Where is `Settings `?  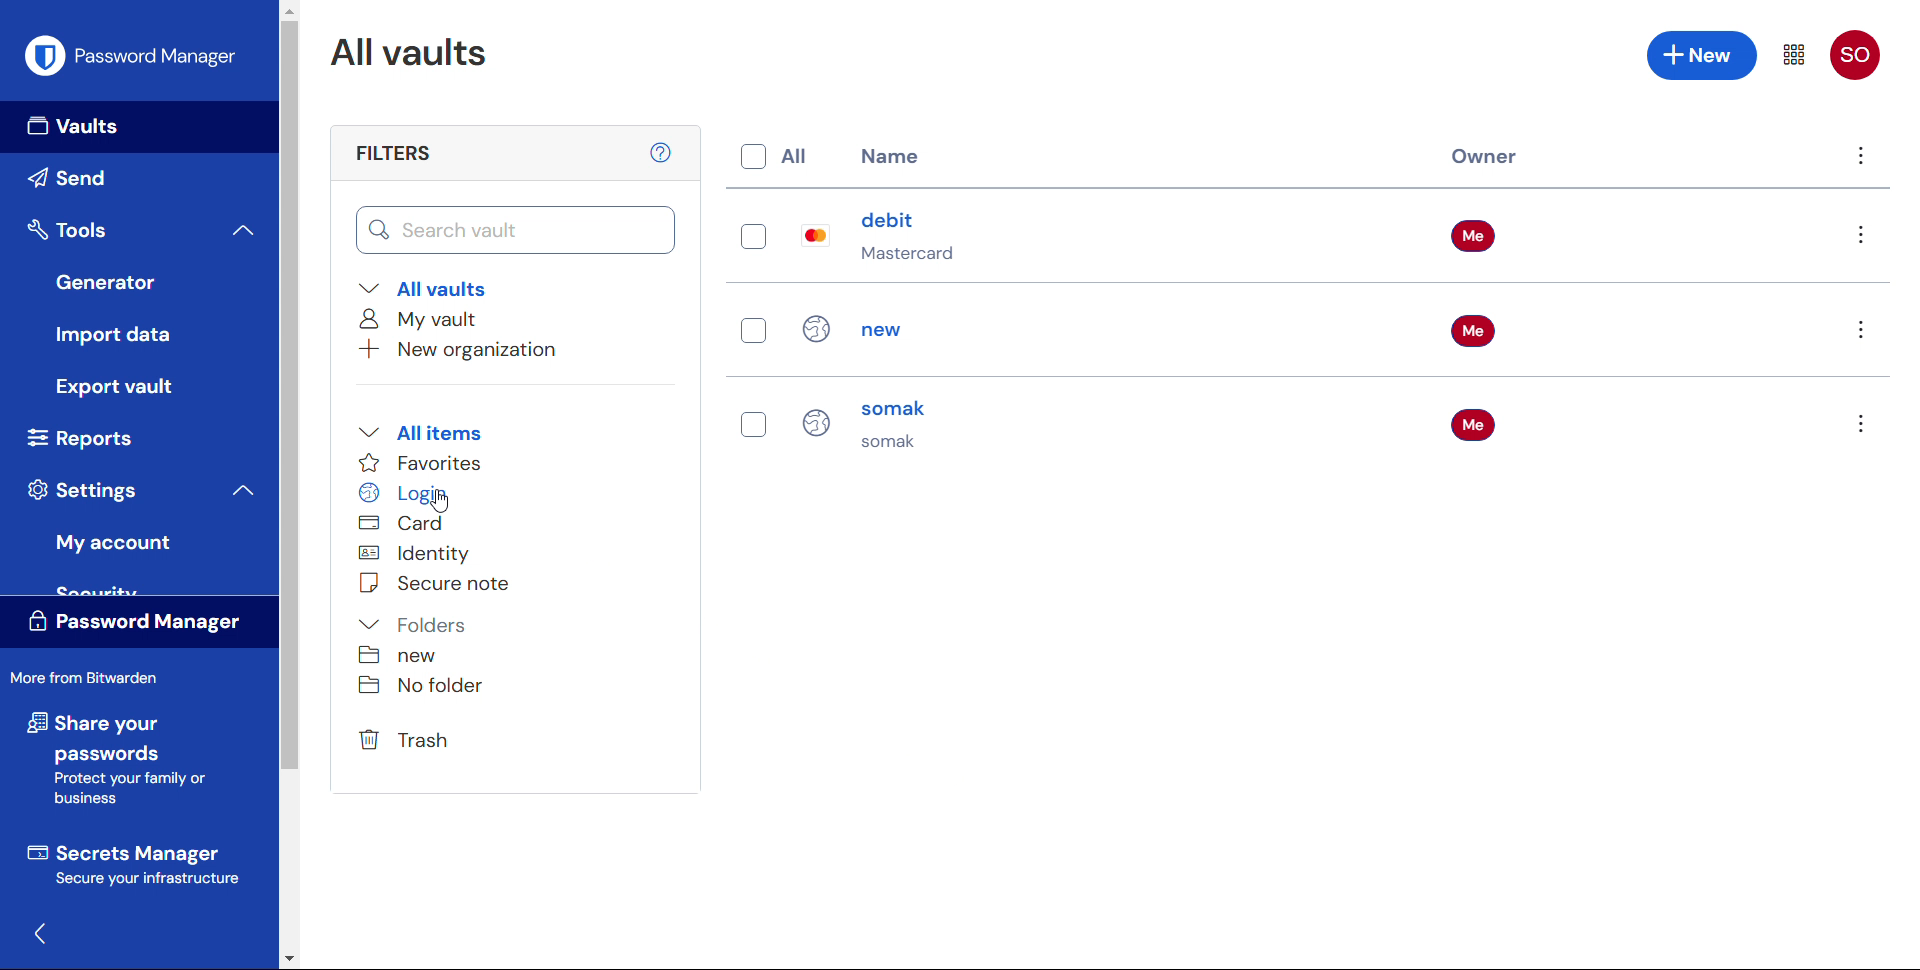
Settings  is located at coordinates (86, 491).